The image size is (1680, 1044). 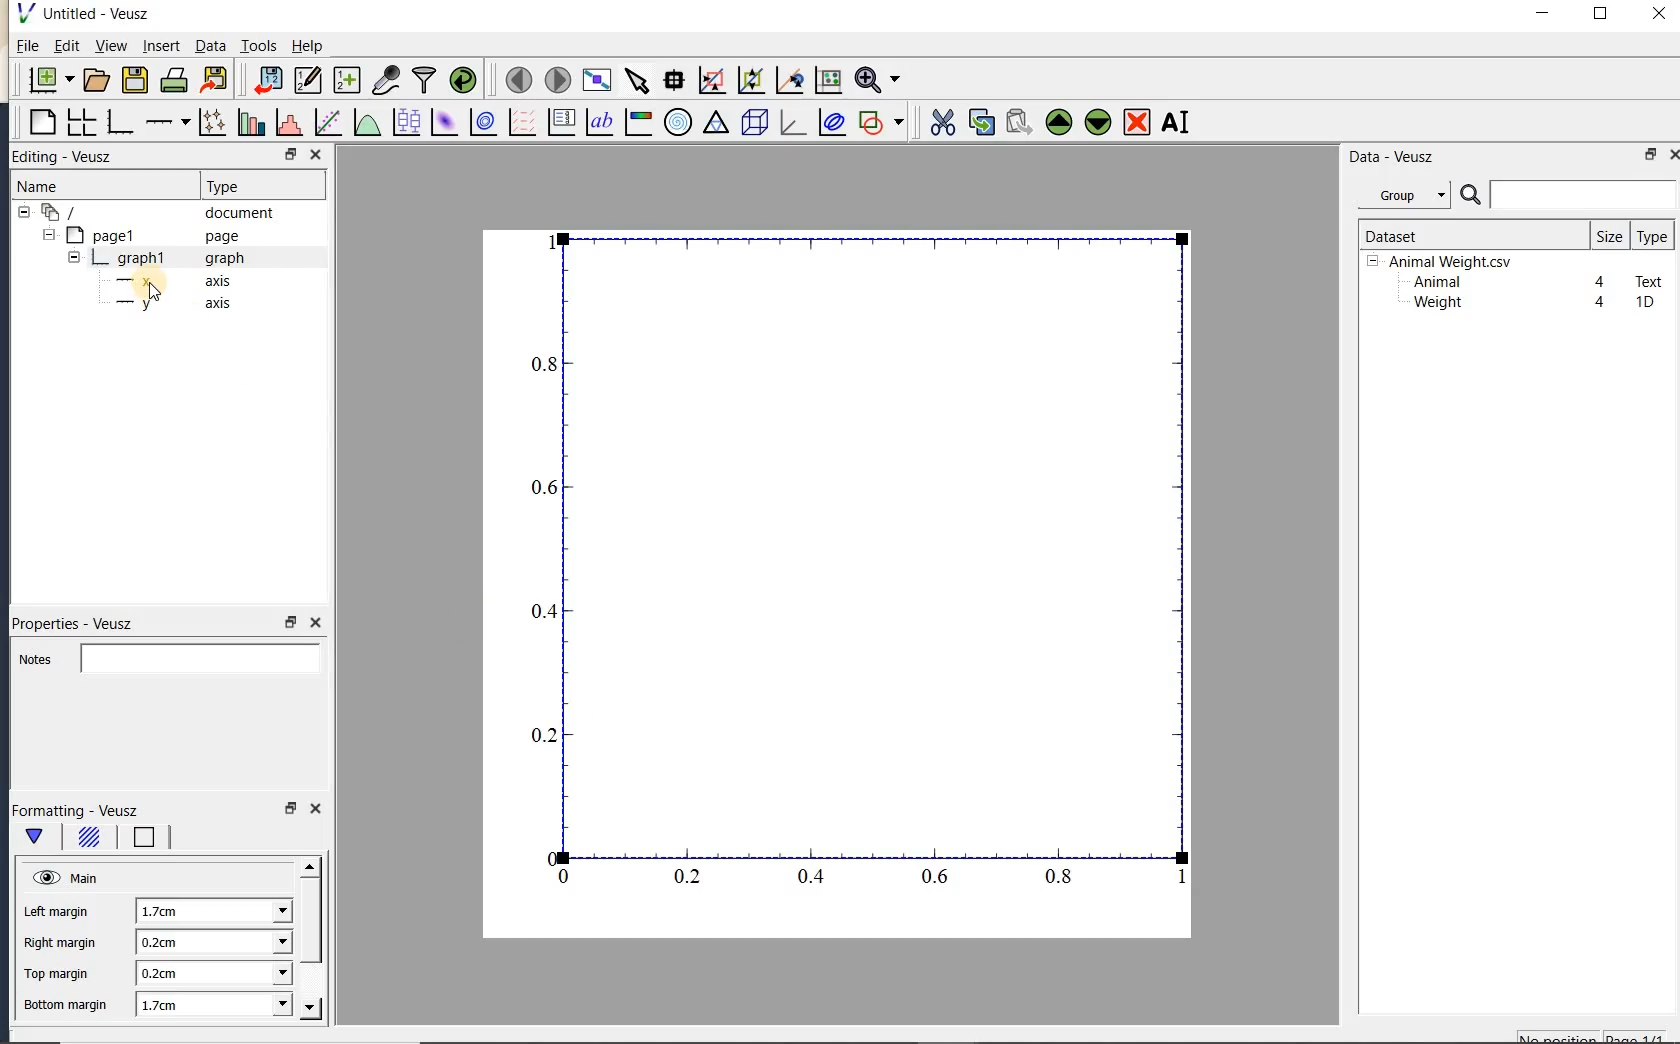 I want to click on read data points on the graph, so click(x=673, y=81).